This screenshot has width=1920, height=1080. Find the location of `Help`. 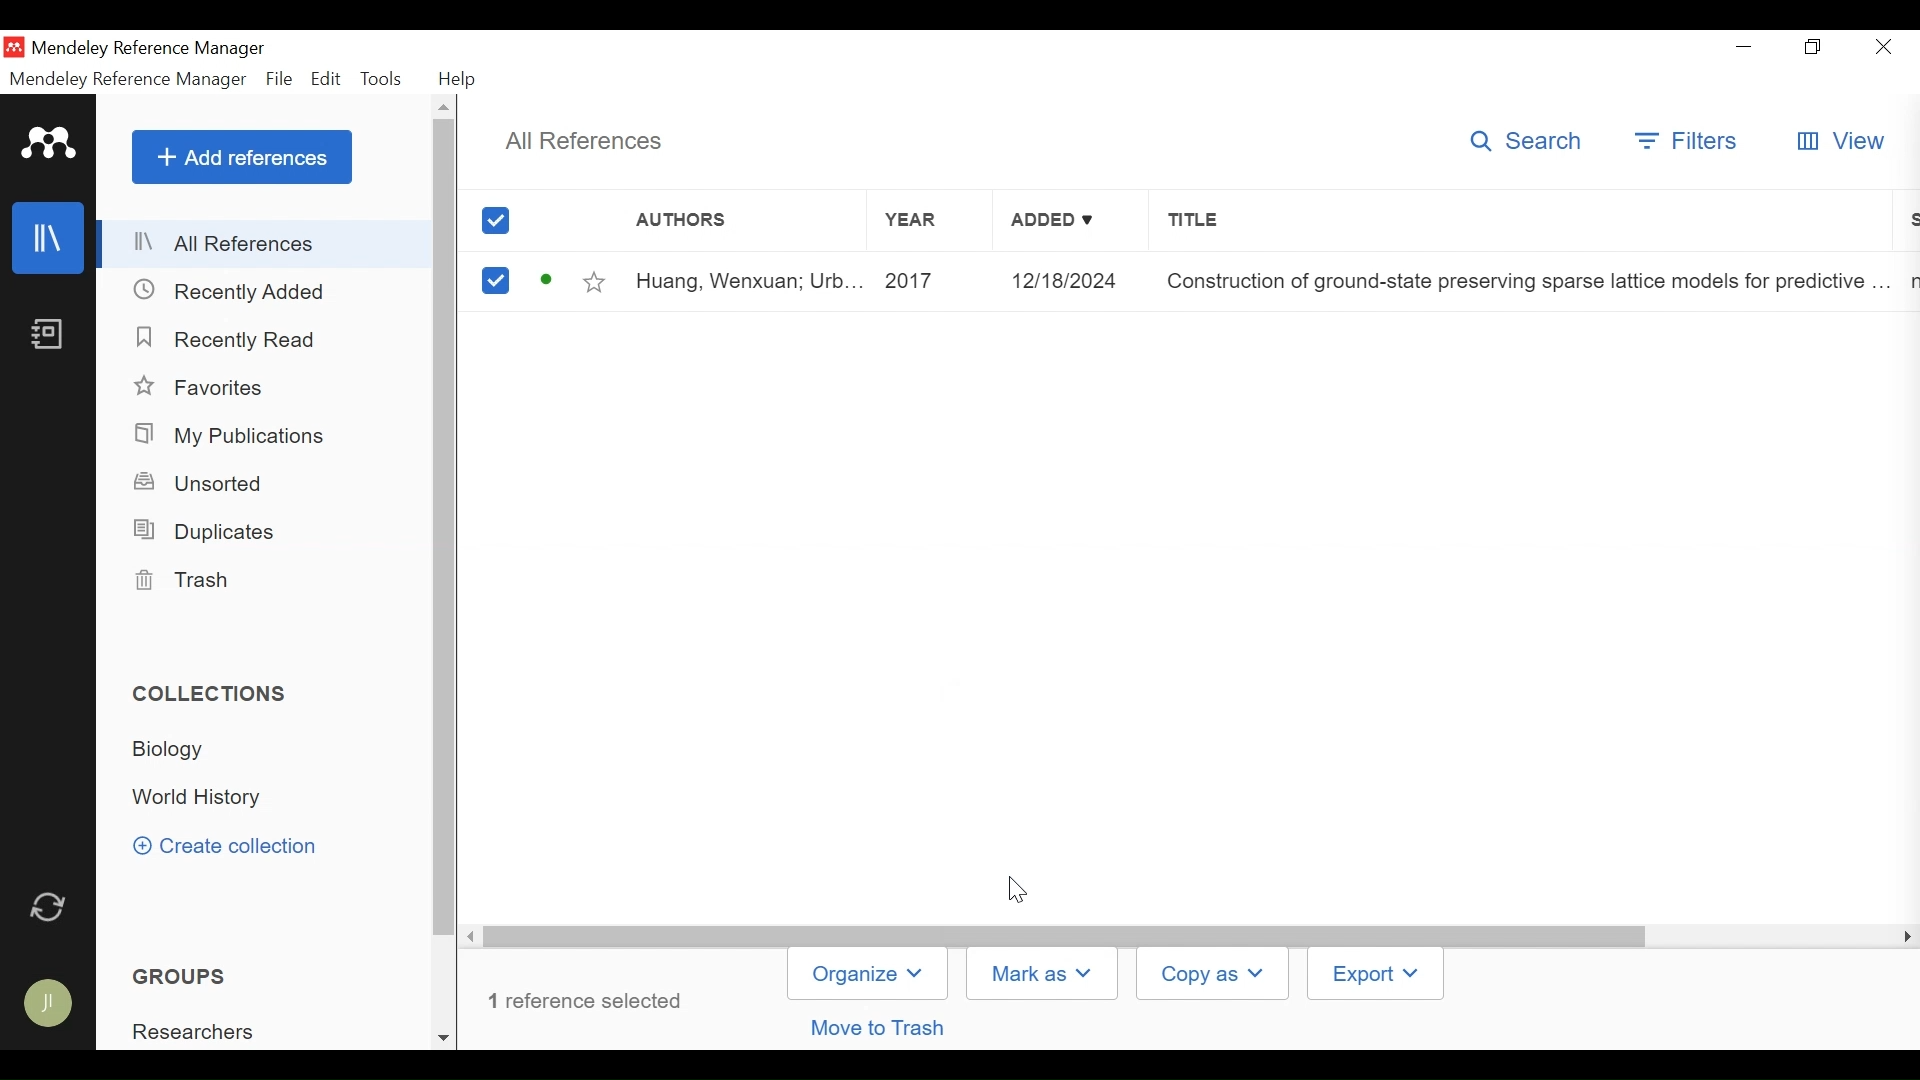

Help is located at coordinates (458, 79).